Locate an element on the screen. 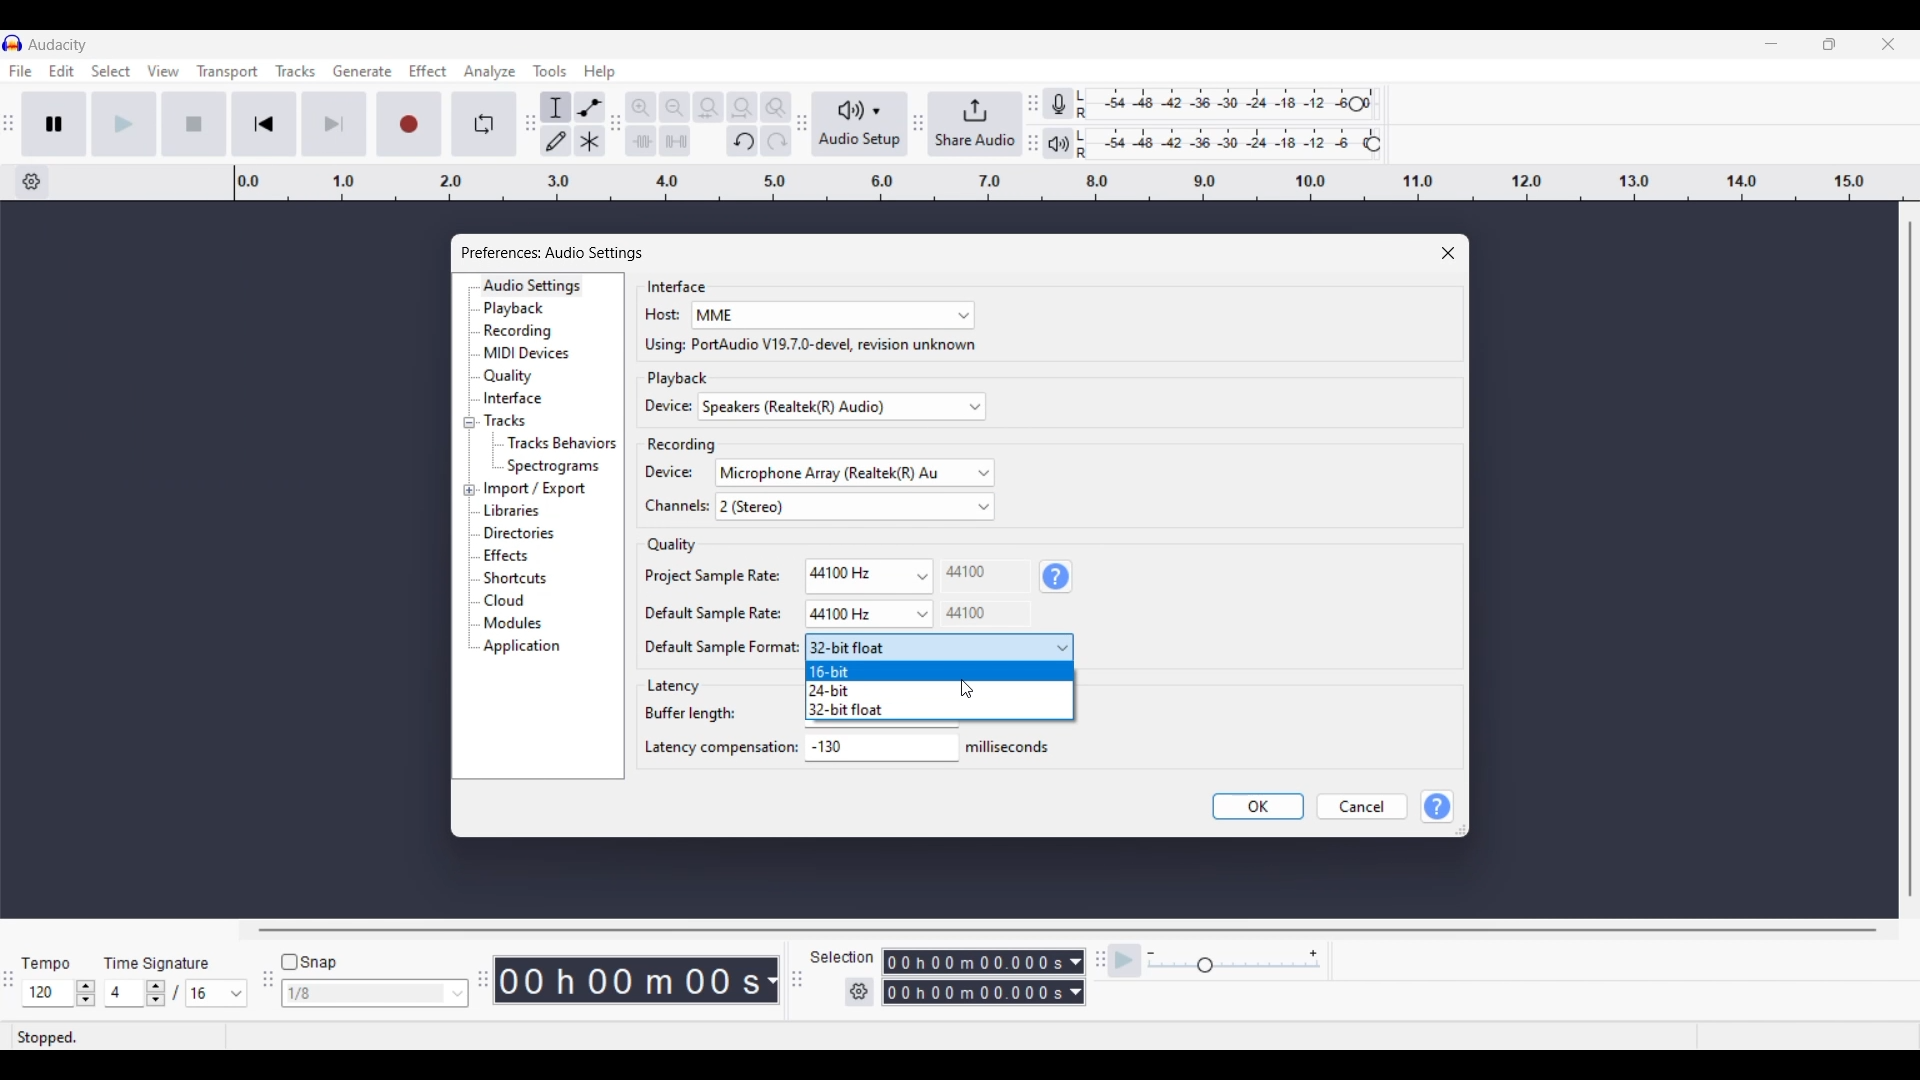 The width and height of the screenshot is (1920, 1080). Status of recording is located at coordinates (117, 1037).